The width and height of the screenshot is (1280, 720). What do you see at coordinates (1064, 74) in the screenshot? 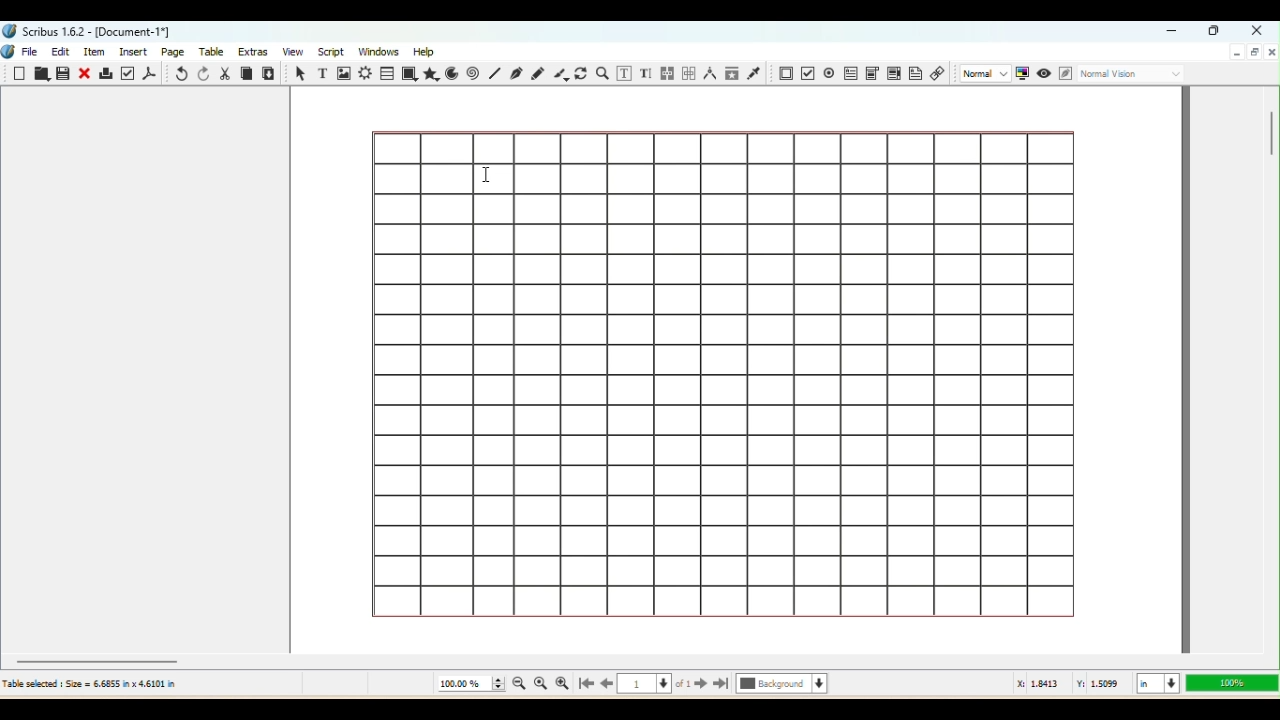
I see `Edit in Preview mode` at bounding box center [1064, 74].